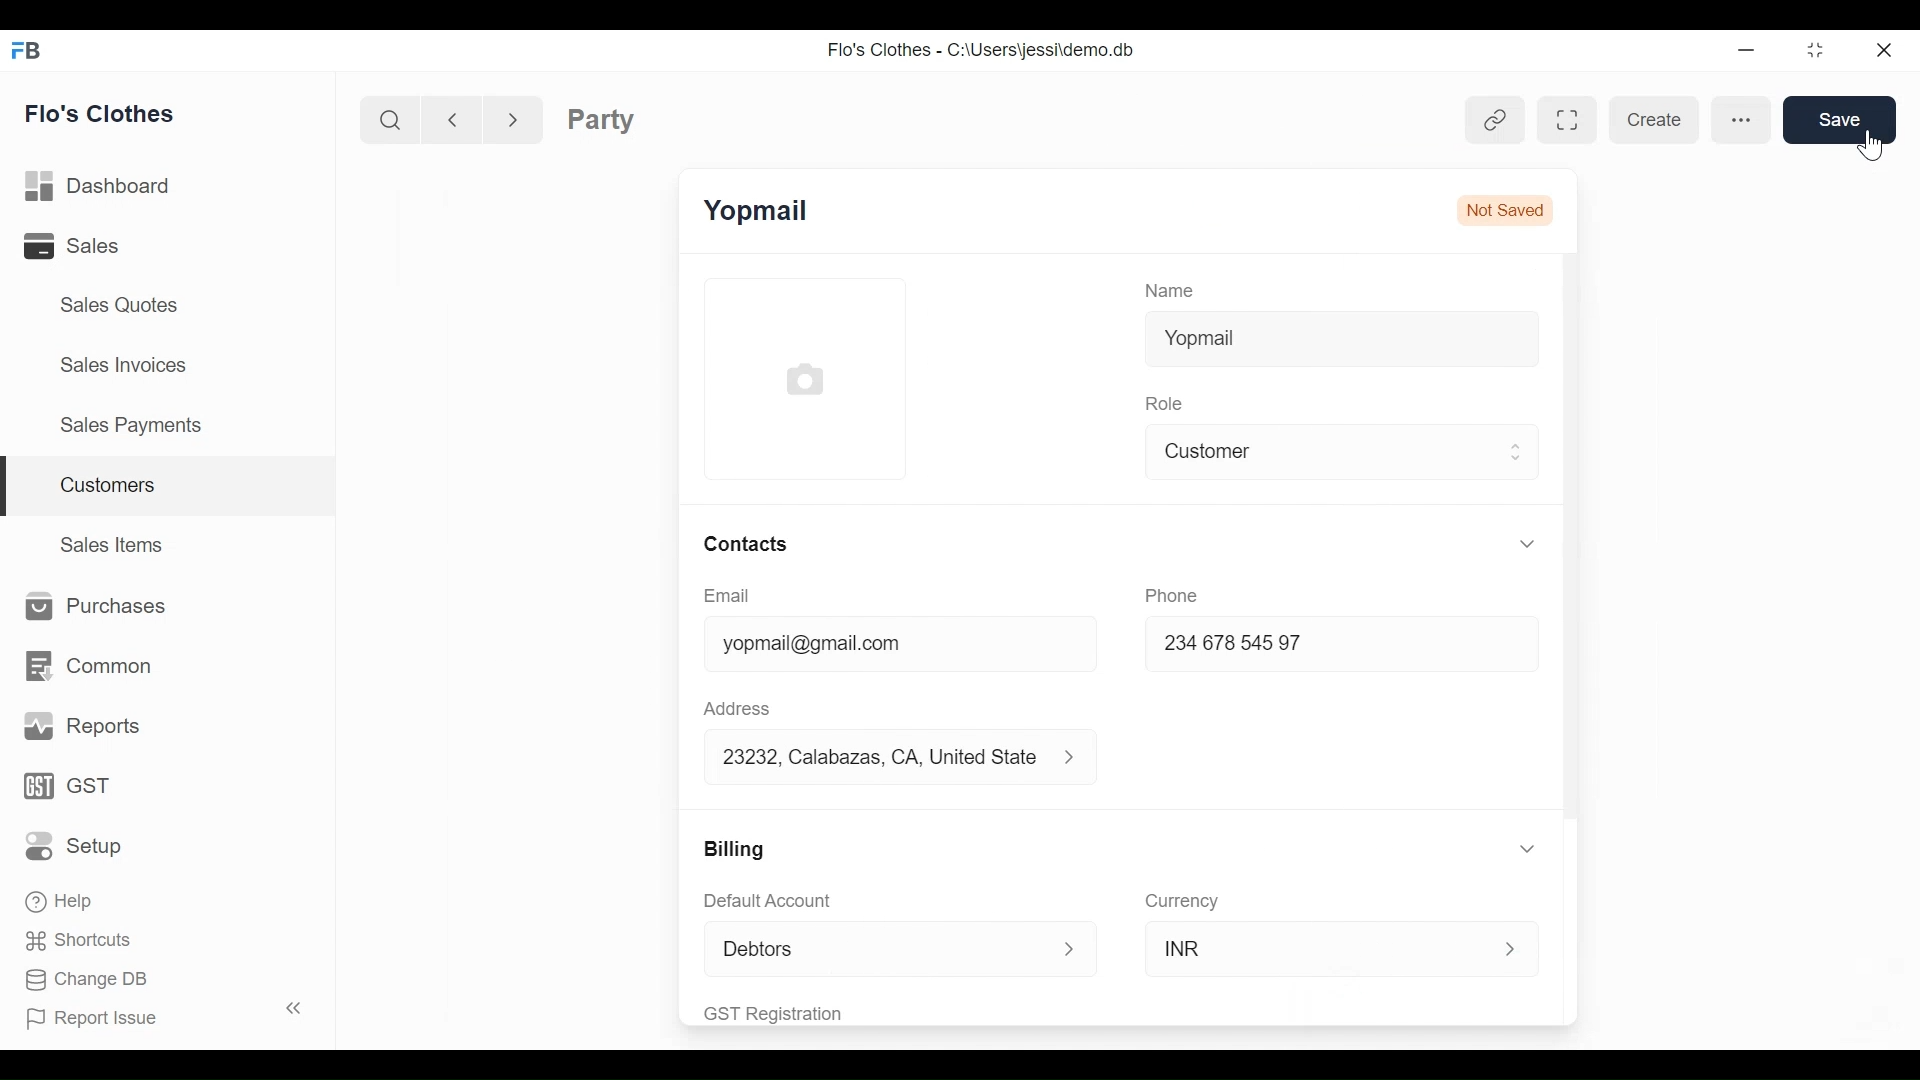  Describe the element at coordinates (1071, 947) in the screenshot. I see `Expand` at that location.